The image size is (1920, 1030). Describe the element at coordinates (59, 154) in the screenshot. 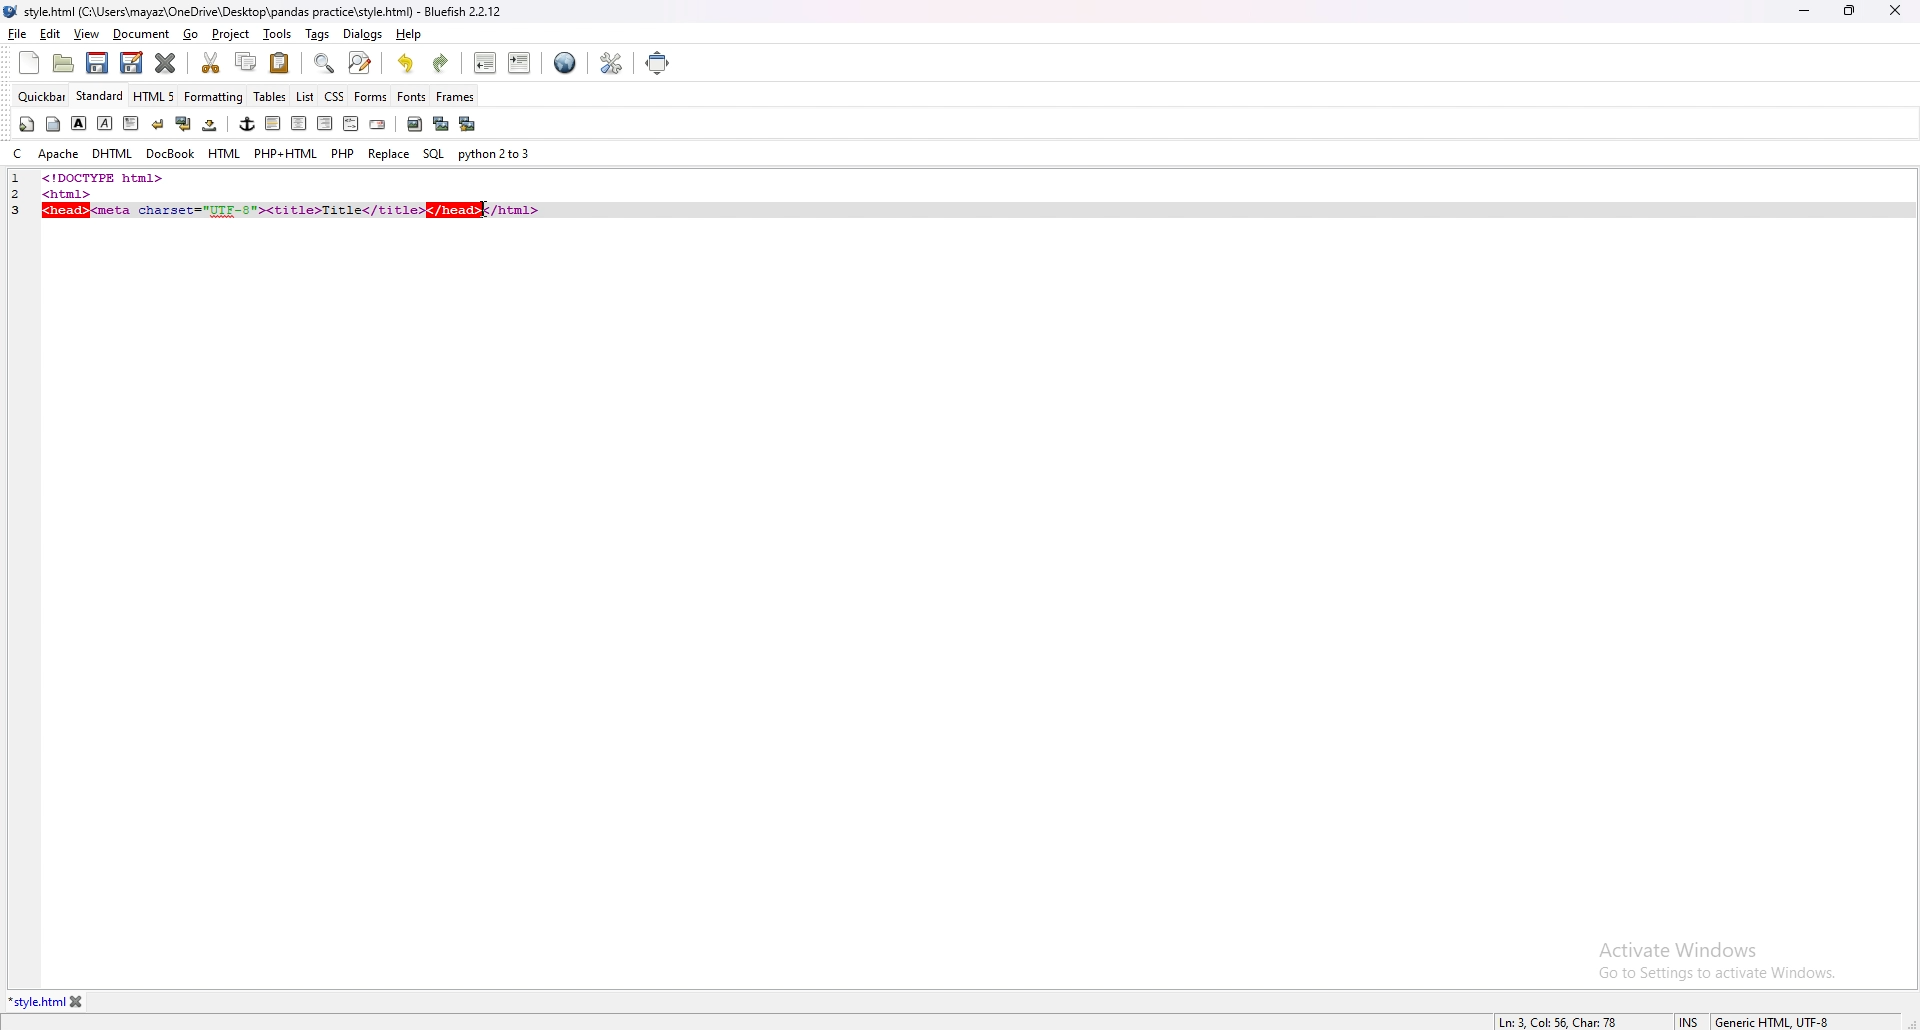

I see `apache` at that location.